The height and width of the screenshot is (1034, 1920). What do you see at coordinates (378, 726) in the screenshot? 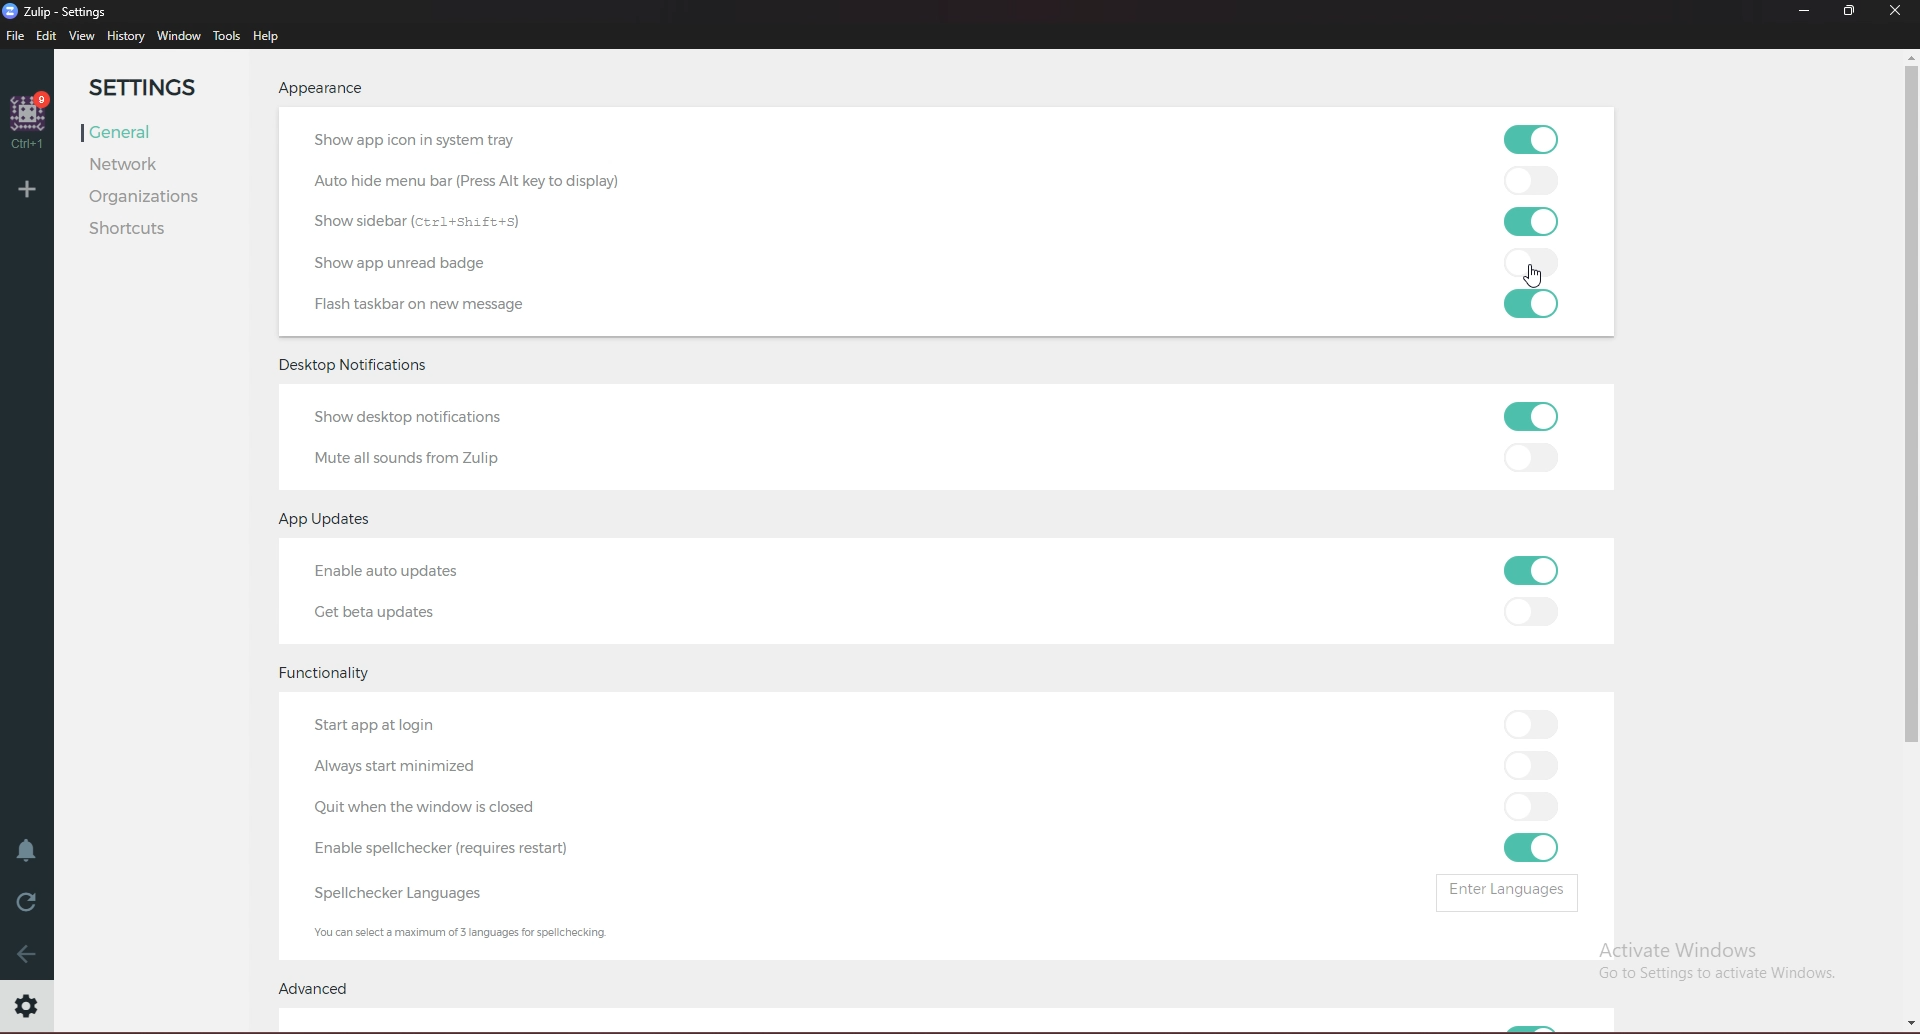
I see `start app at login` at bounding box center [378, 726].